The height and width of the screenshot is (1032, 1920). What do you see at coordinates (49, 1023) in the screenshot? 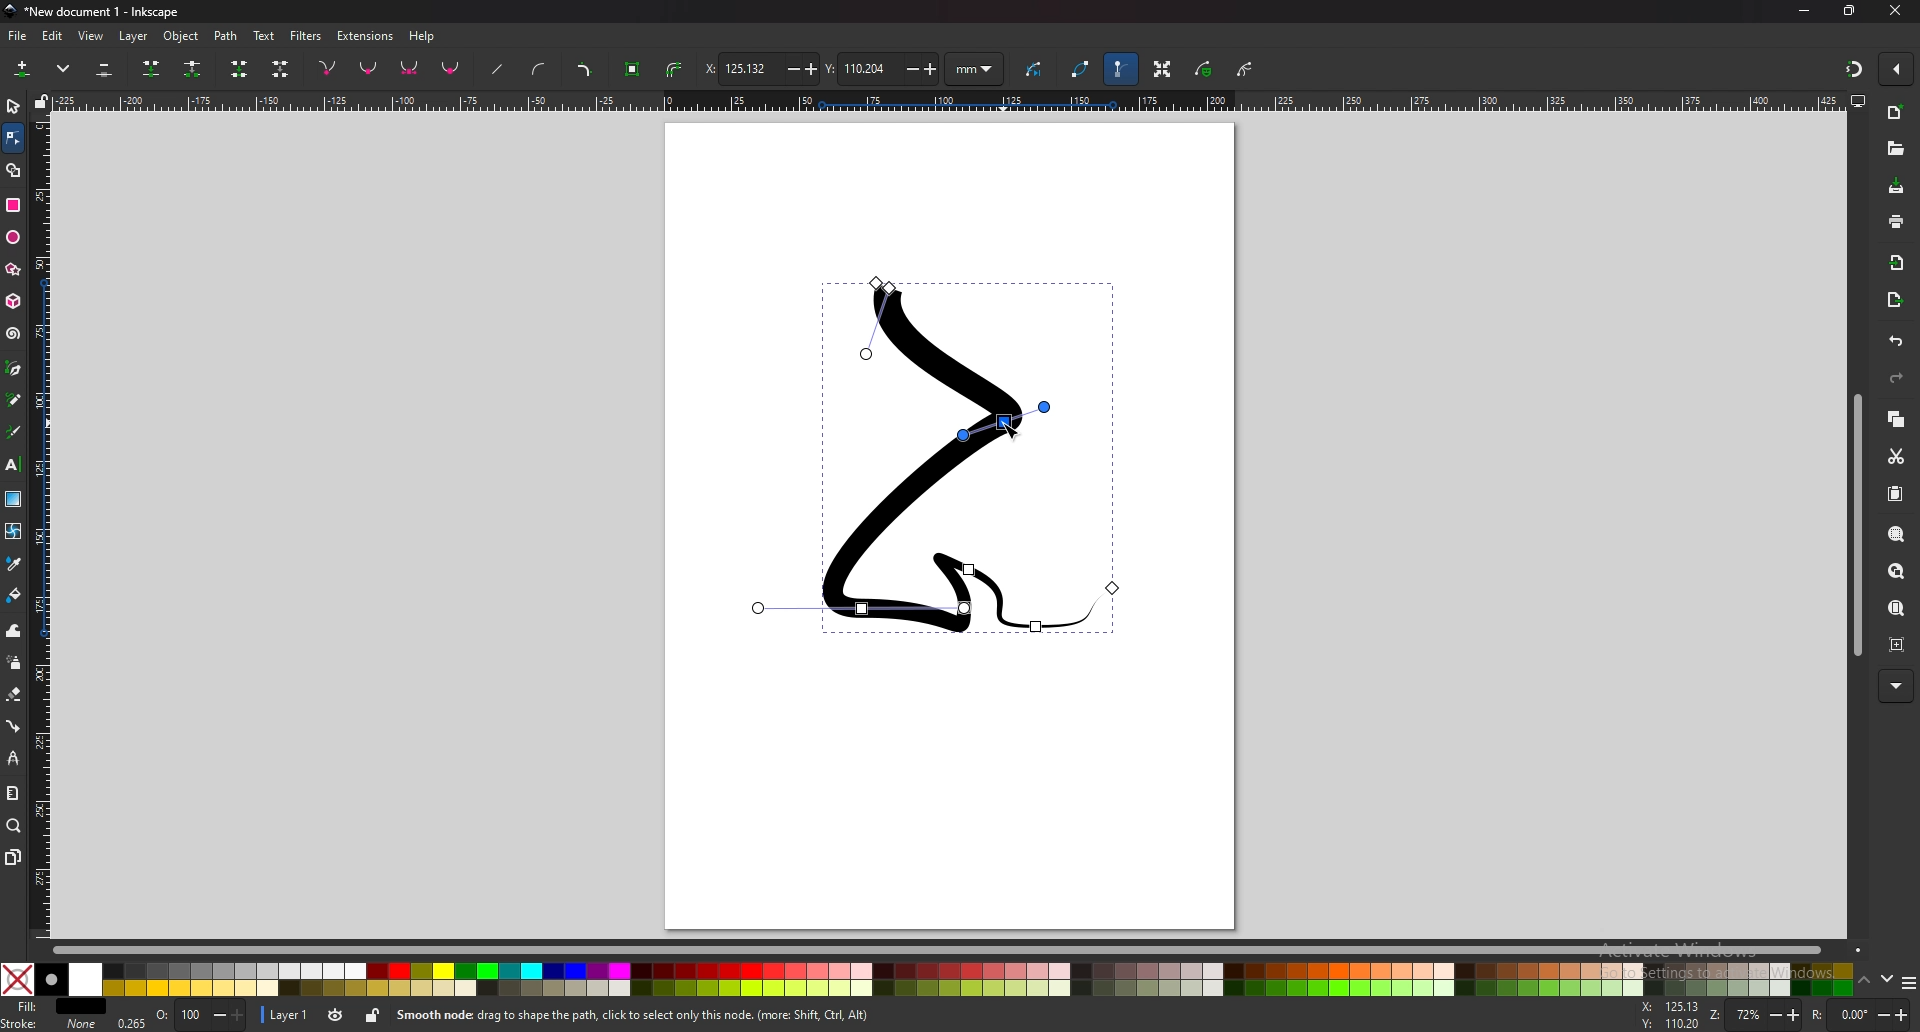
I see `stroke` at bounding box center [49, 1023].